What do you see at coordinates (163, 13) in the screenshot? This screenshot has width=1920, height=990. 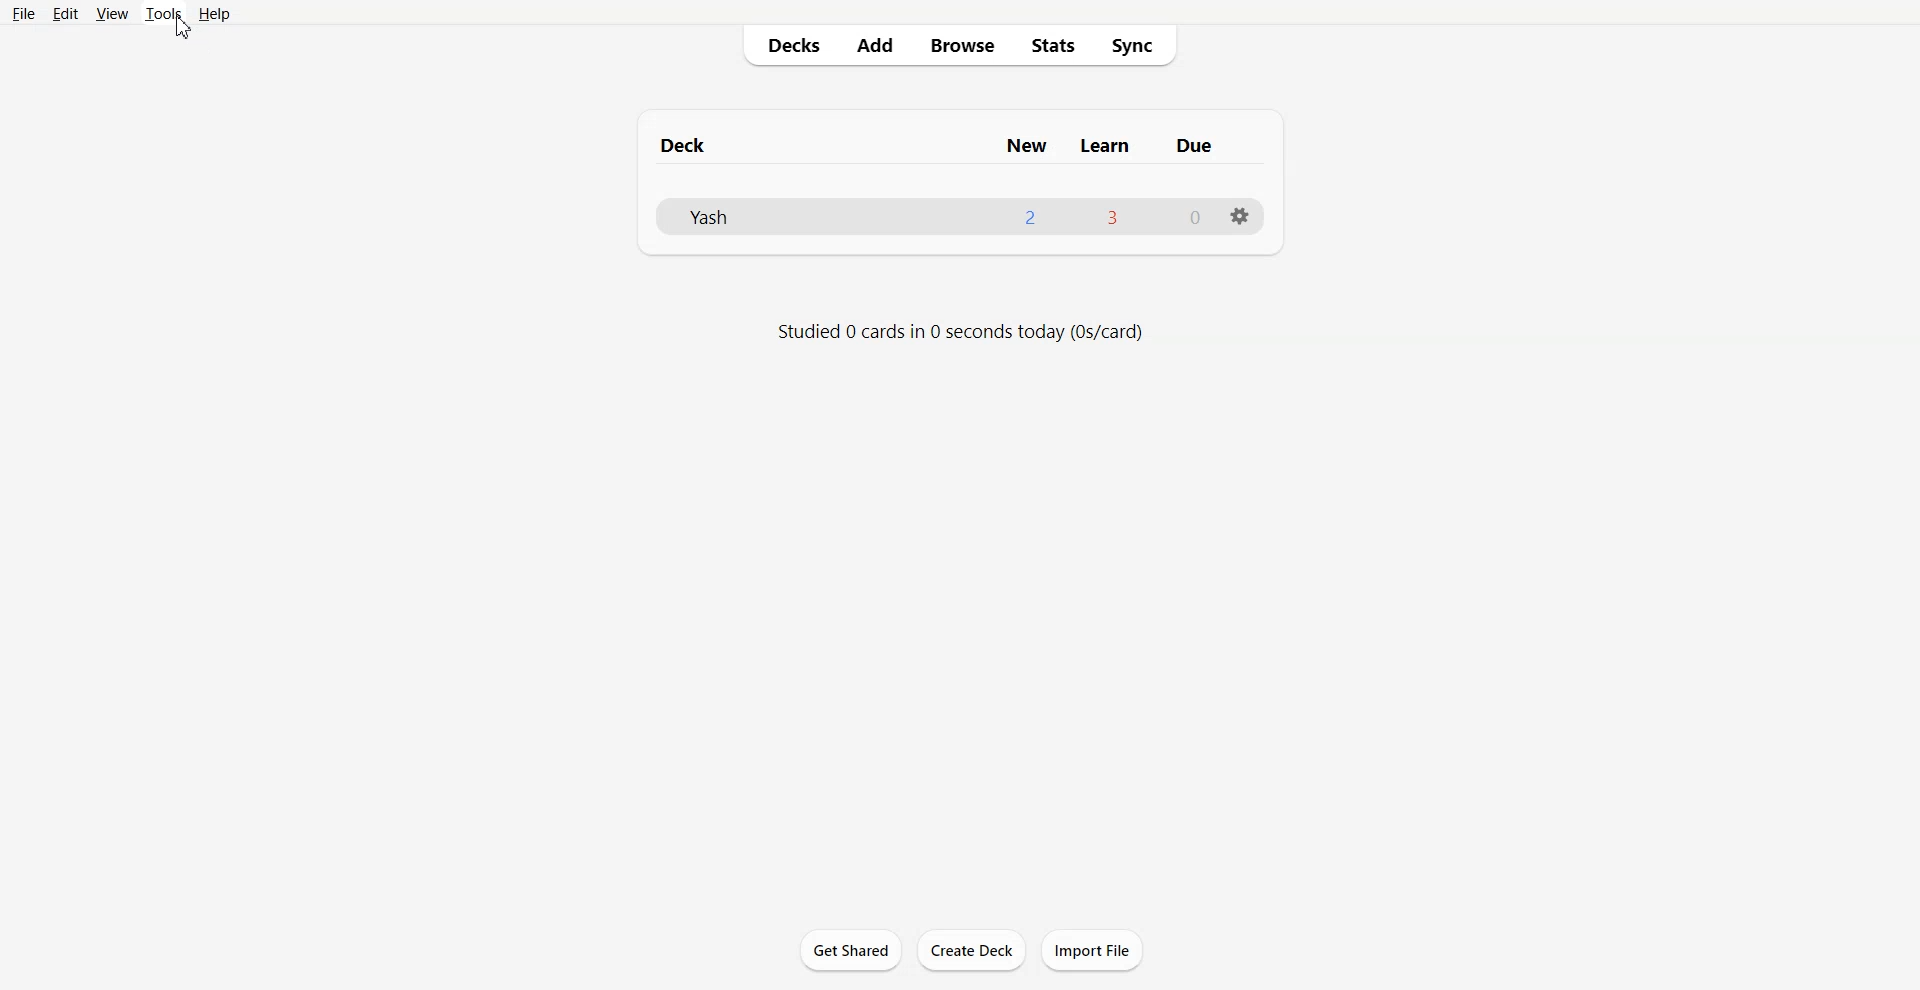 I see `Tools` at bounding box center [163, 13].